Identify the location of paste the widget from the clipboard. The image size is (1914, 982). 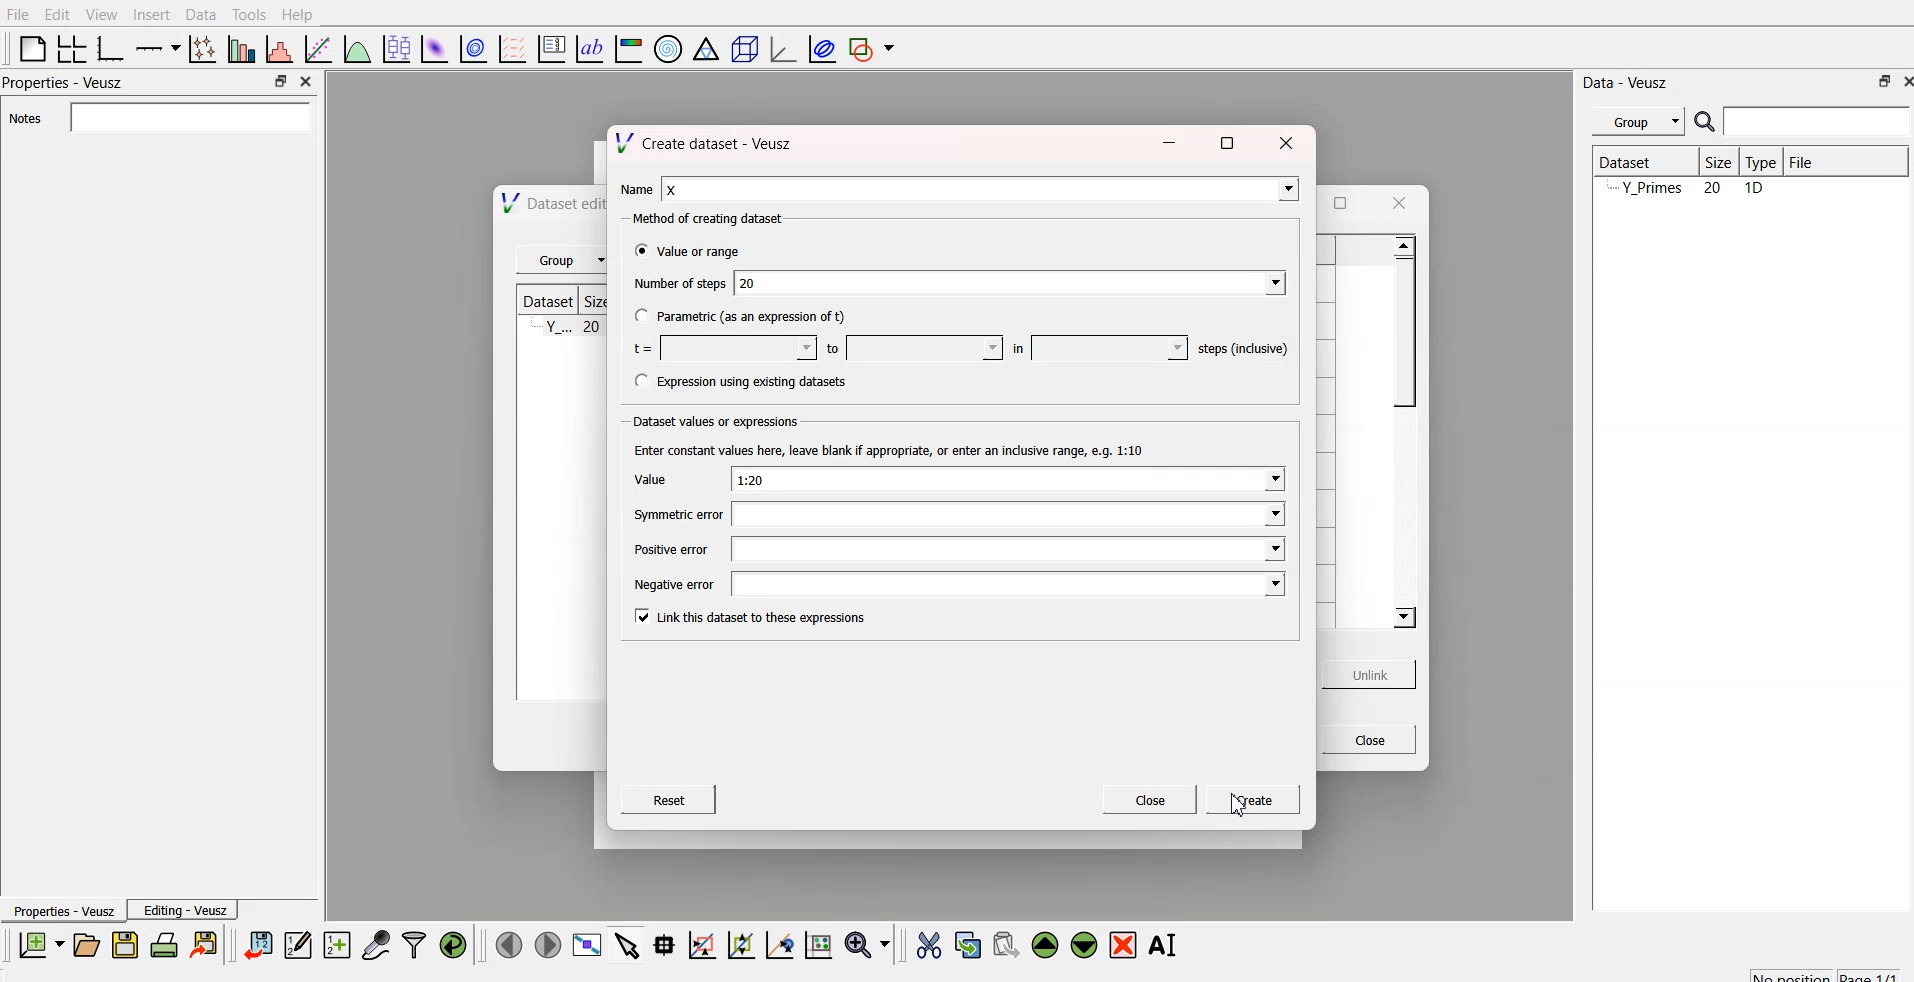
(1006, 944).